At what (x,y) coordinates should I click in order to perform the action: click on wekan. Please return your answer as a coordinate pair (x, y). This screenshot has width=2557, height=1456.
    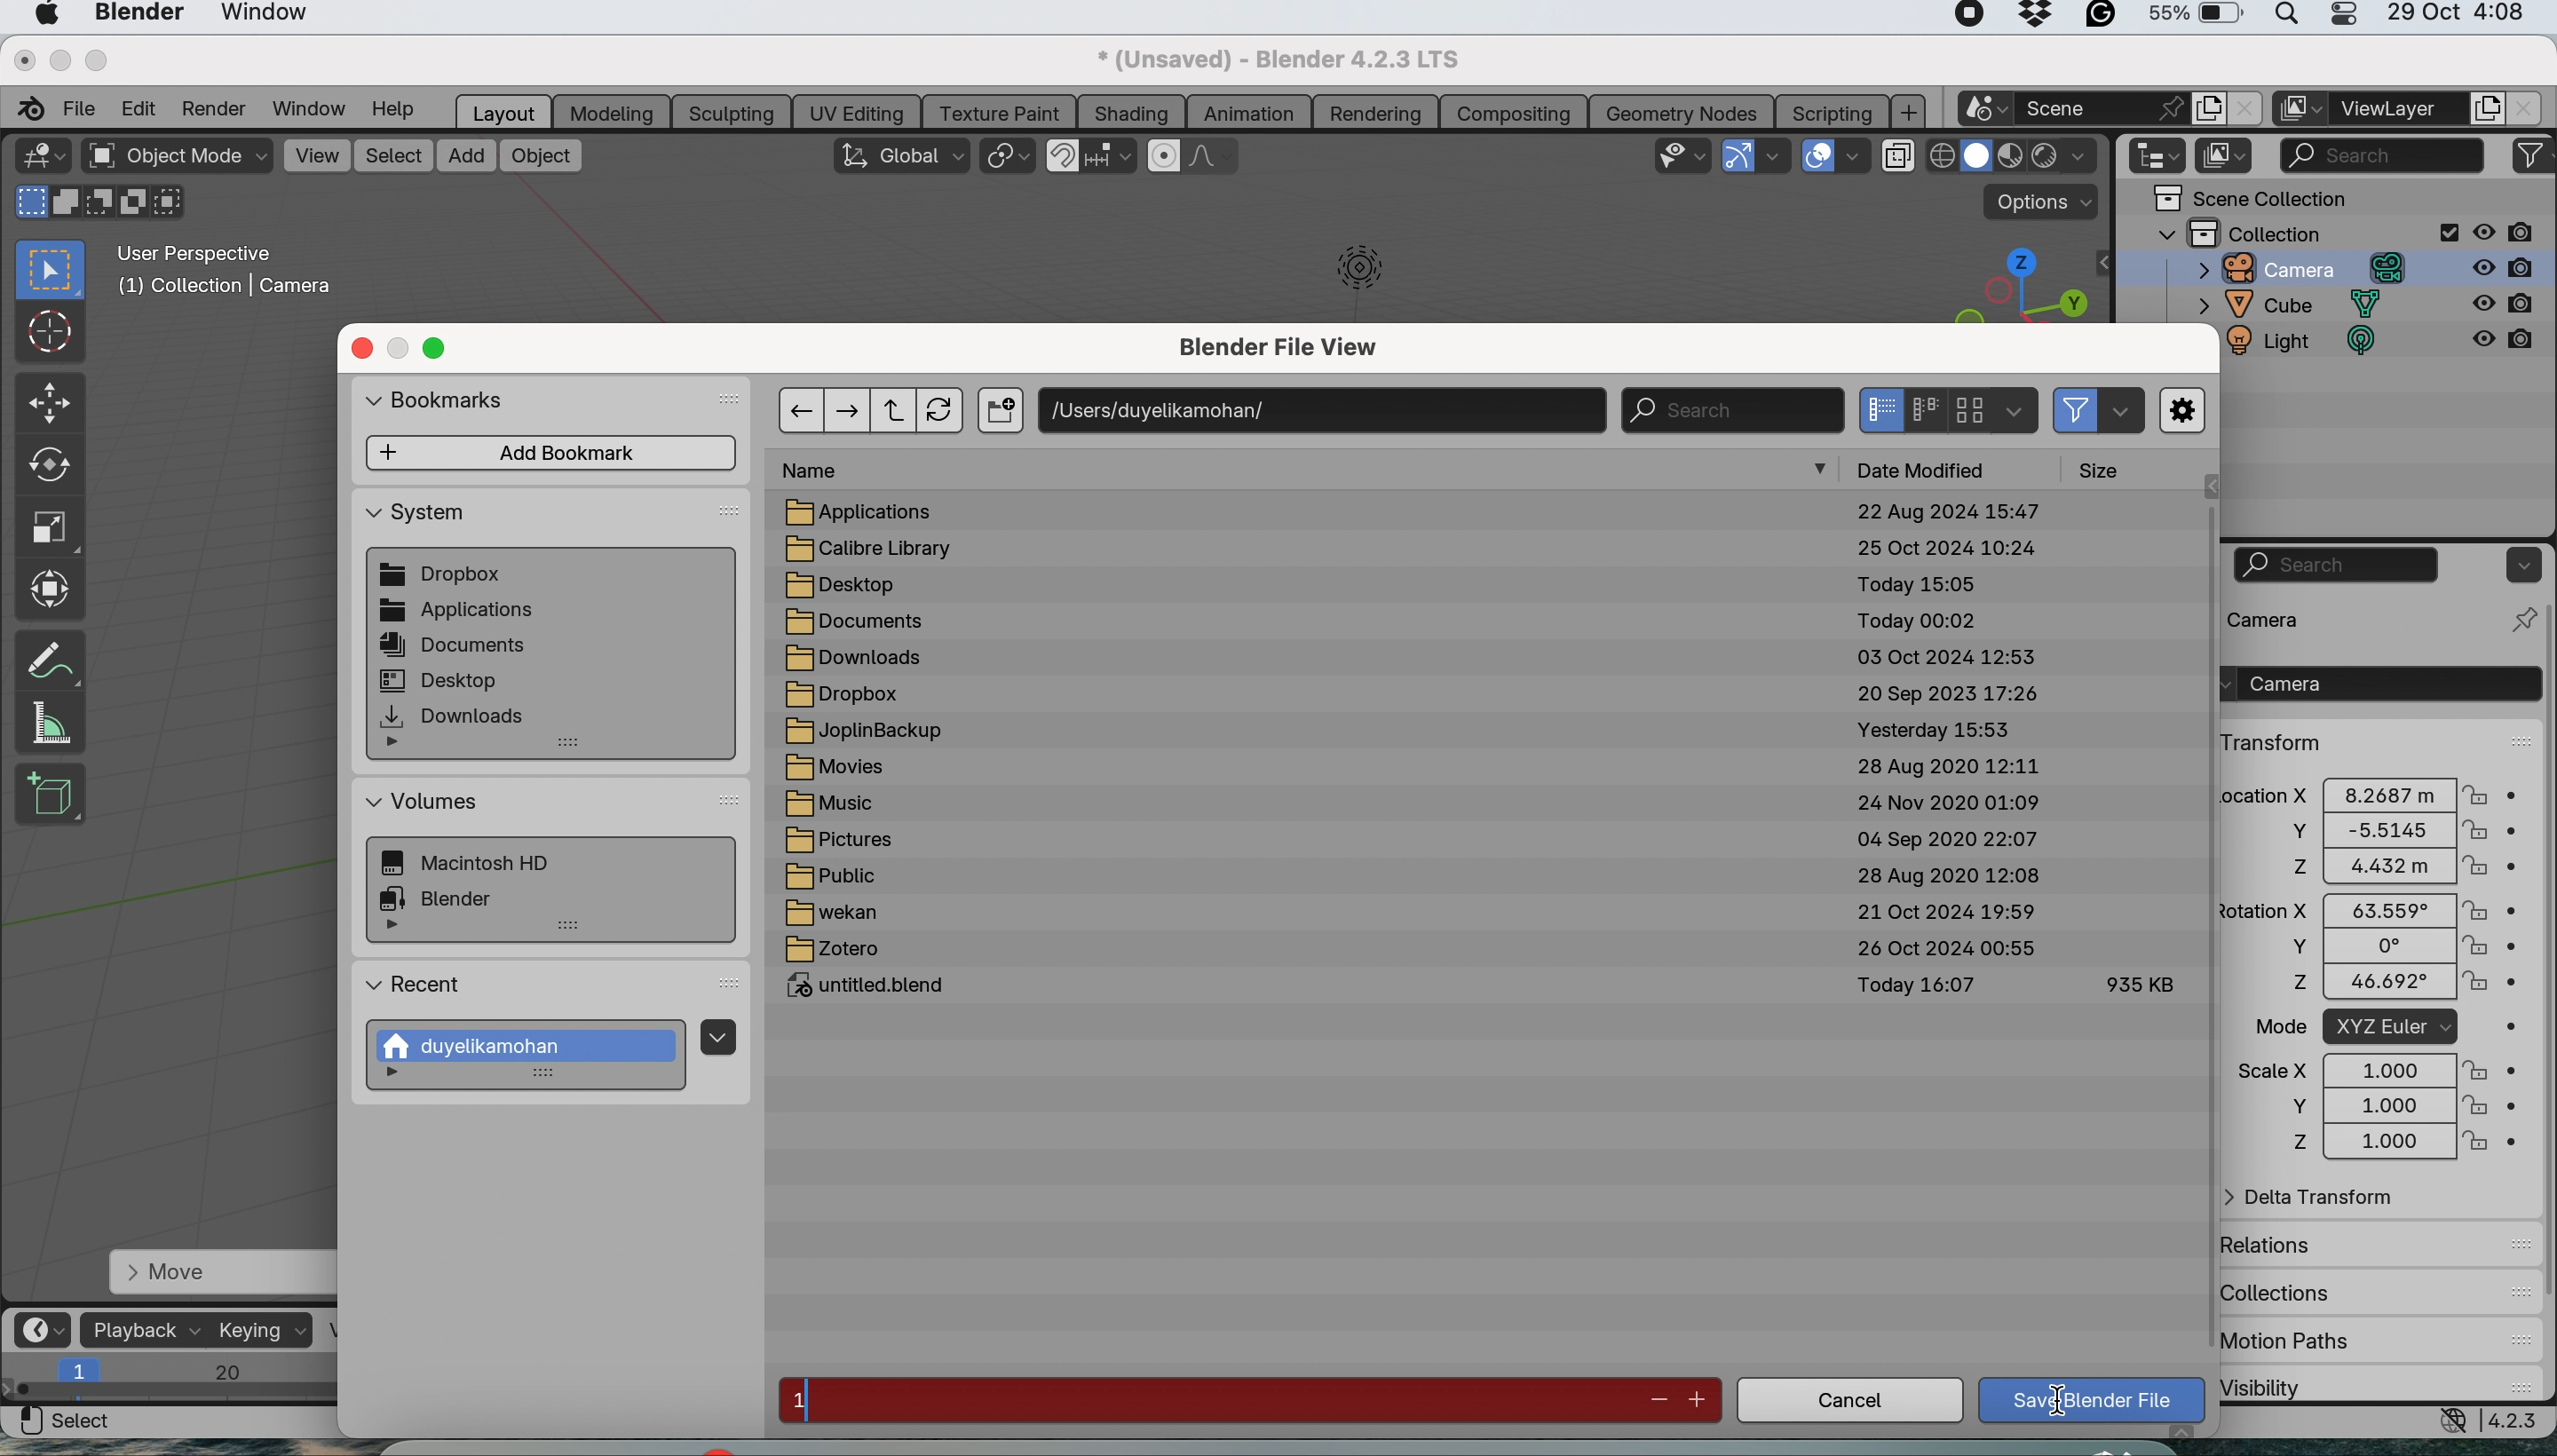
    Looking at the image, I should click on (831, 915).